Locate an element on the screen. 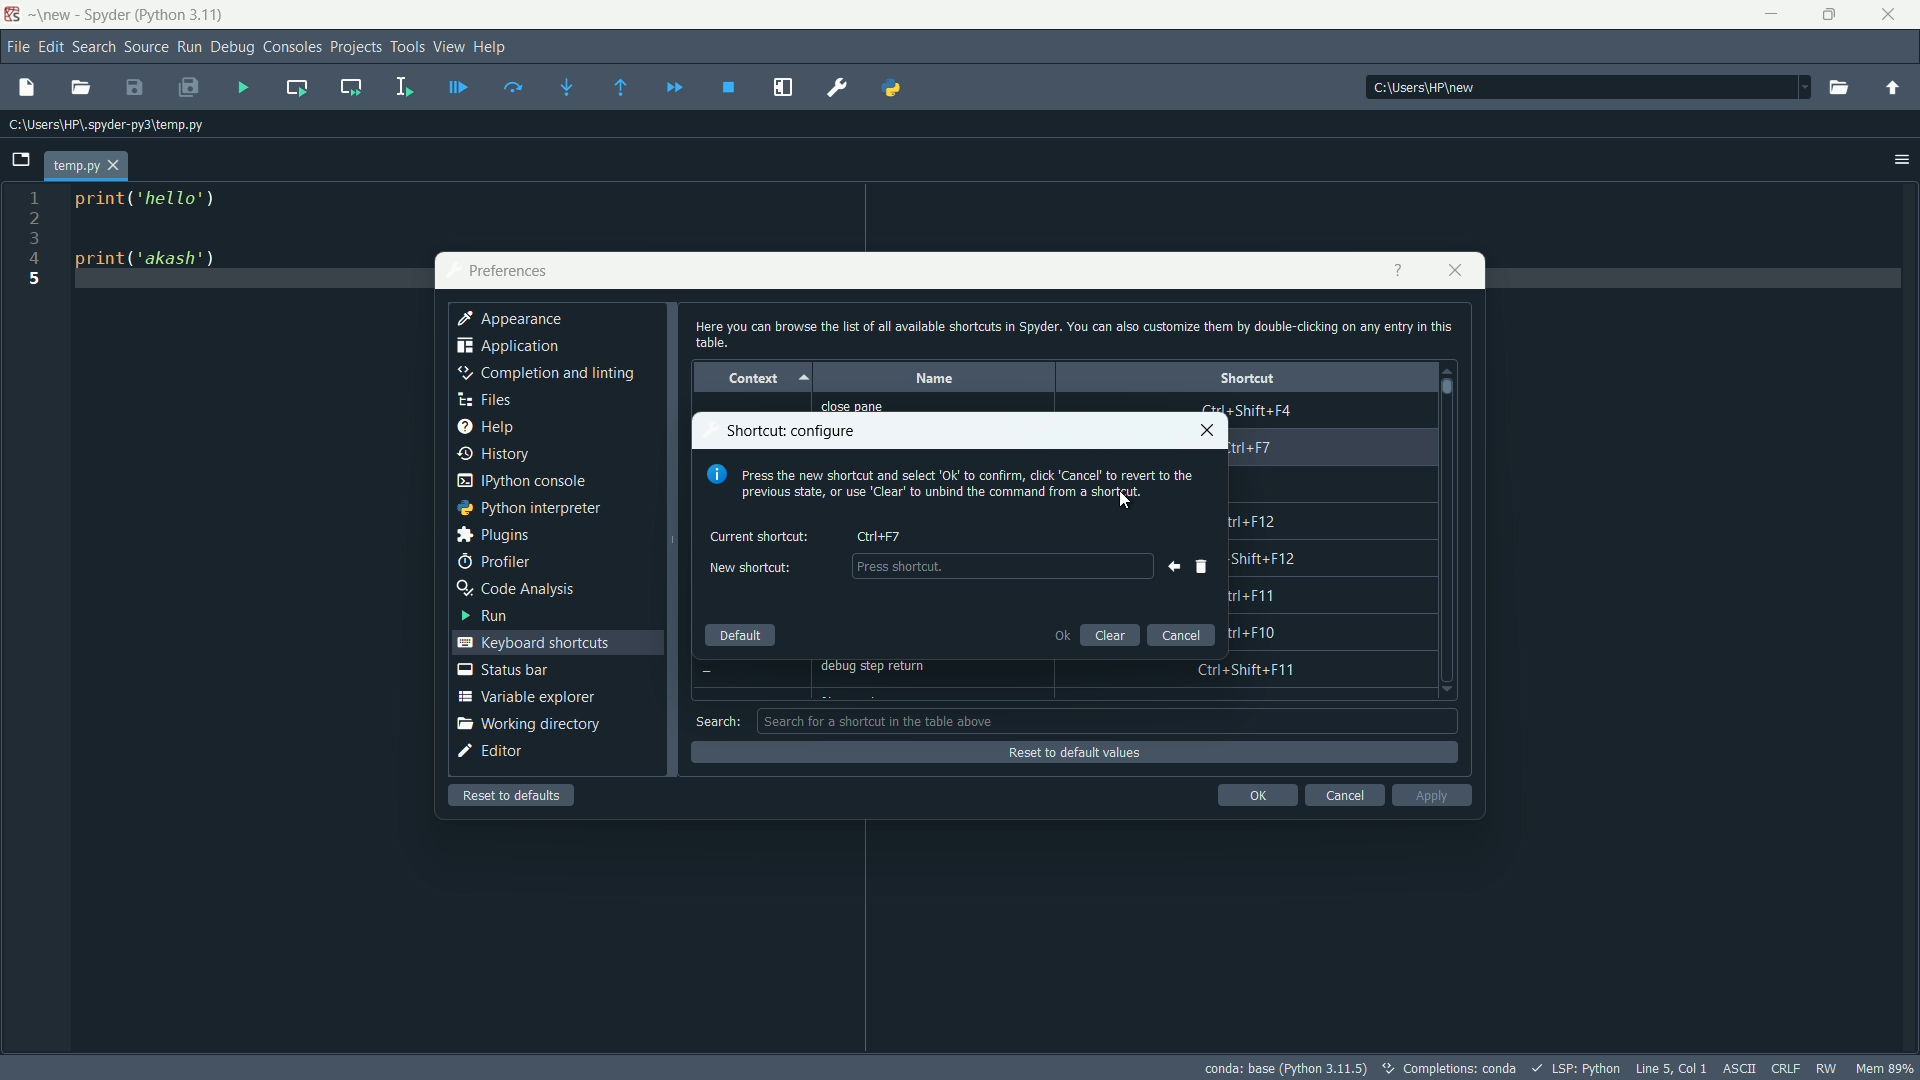  run is located at coordinates (481, 615).